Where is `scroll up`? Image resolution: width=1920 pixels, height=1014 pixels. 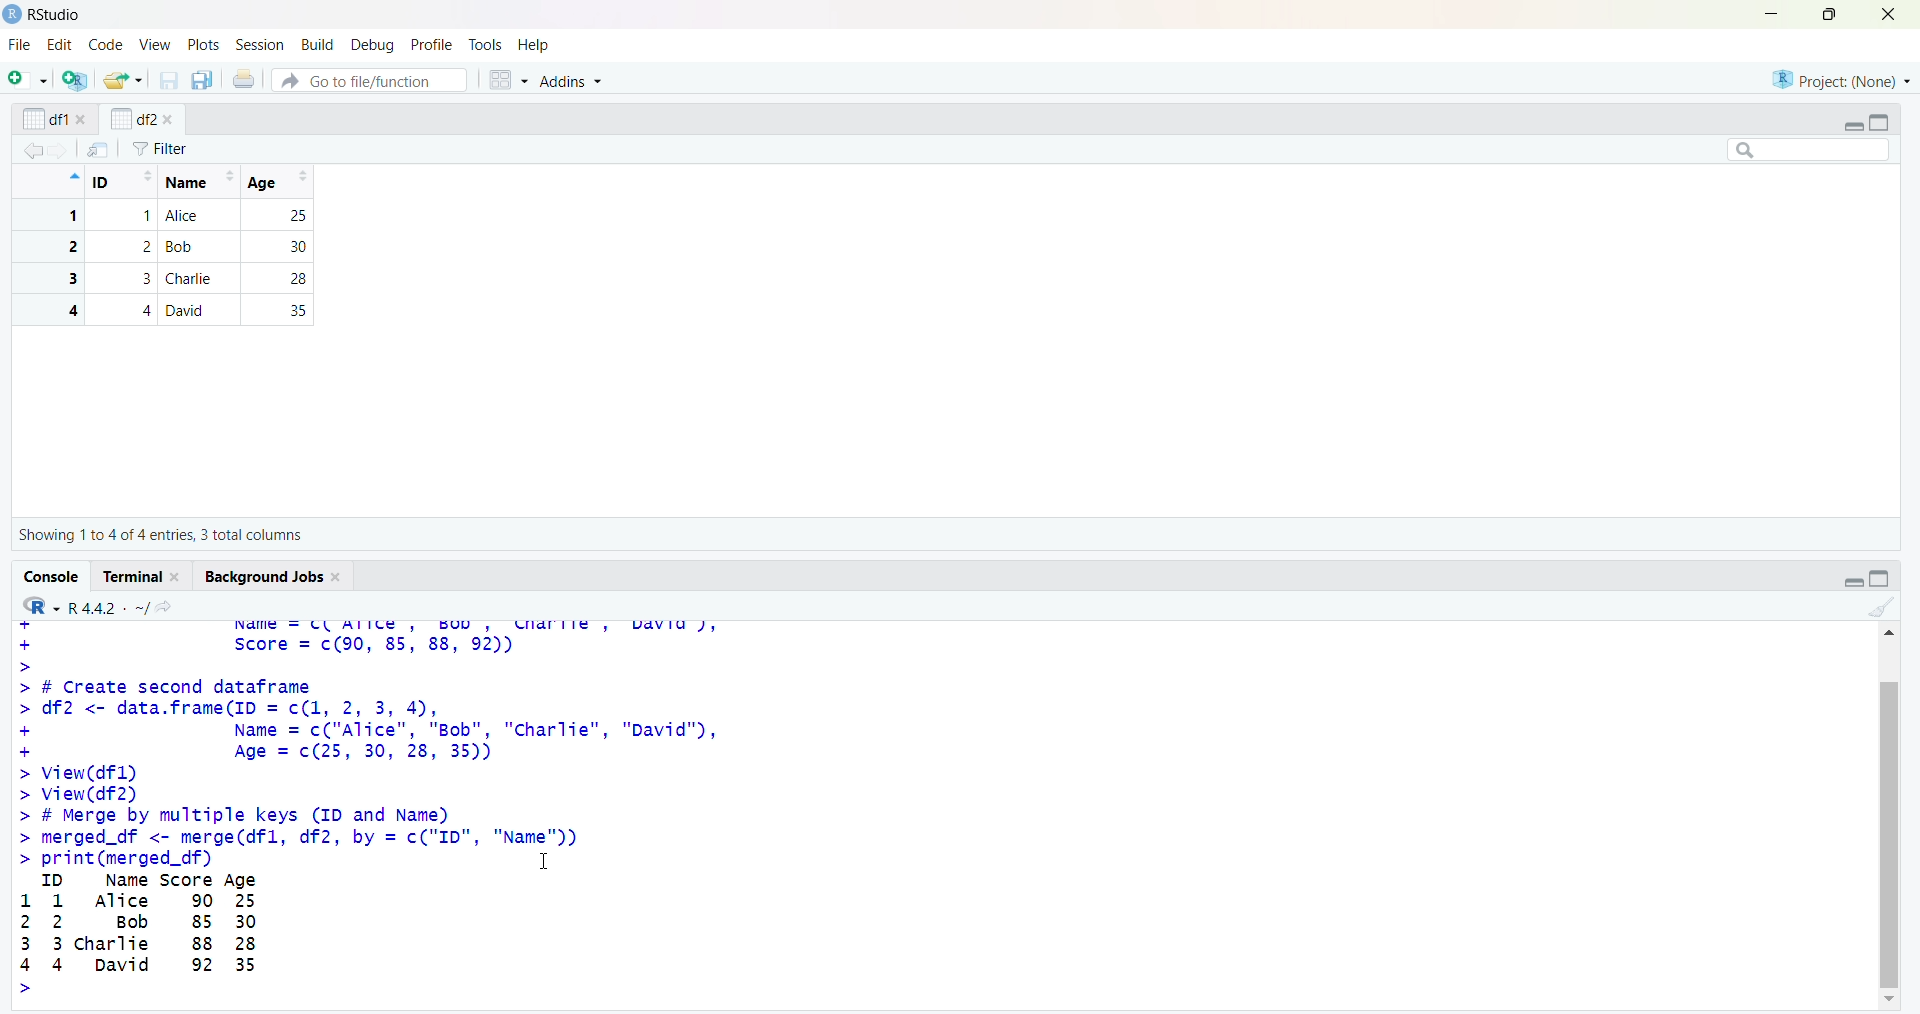 scroll up is located at coordinates (1888, 632).